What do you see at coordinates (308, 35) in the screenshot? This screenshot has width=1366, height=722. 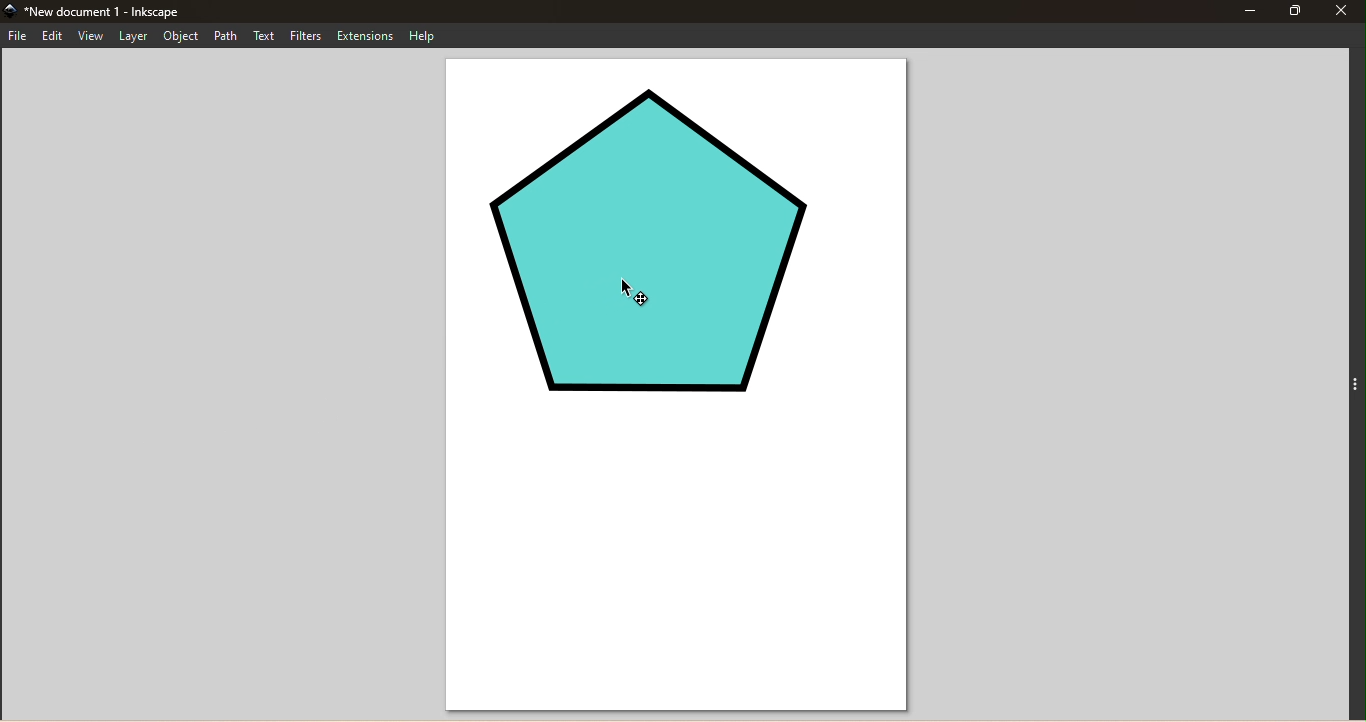 I see `Filters` at bounding box center [308, 35].